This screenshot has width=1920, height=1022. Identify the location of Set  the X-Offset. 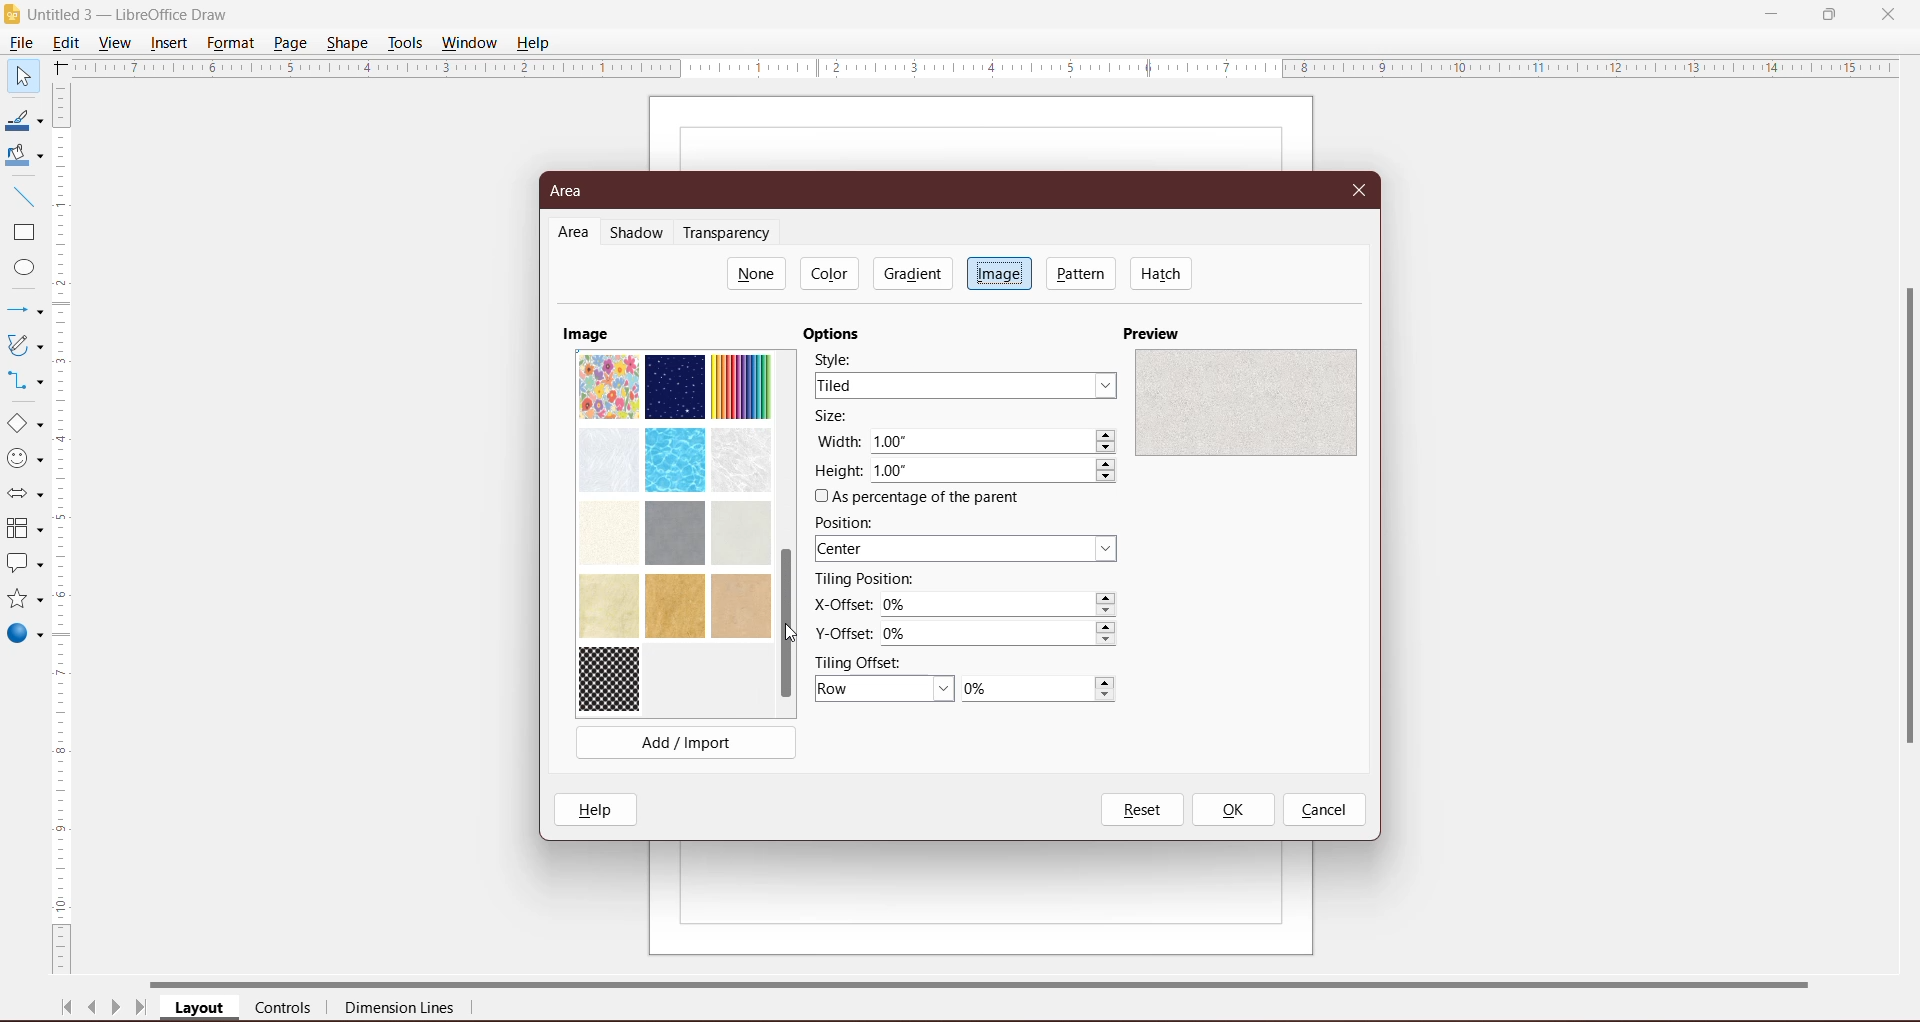
(1001, 605).